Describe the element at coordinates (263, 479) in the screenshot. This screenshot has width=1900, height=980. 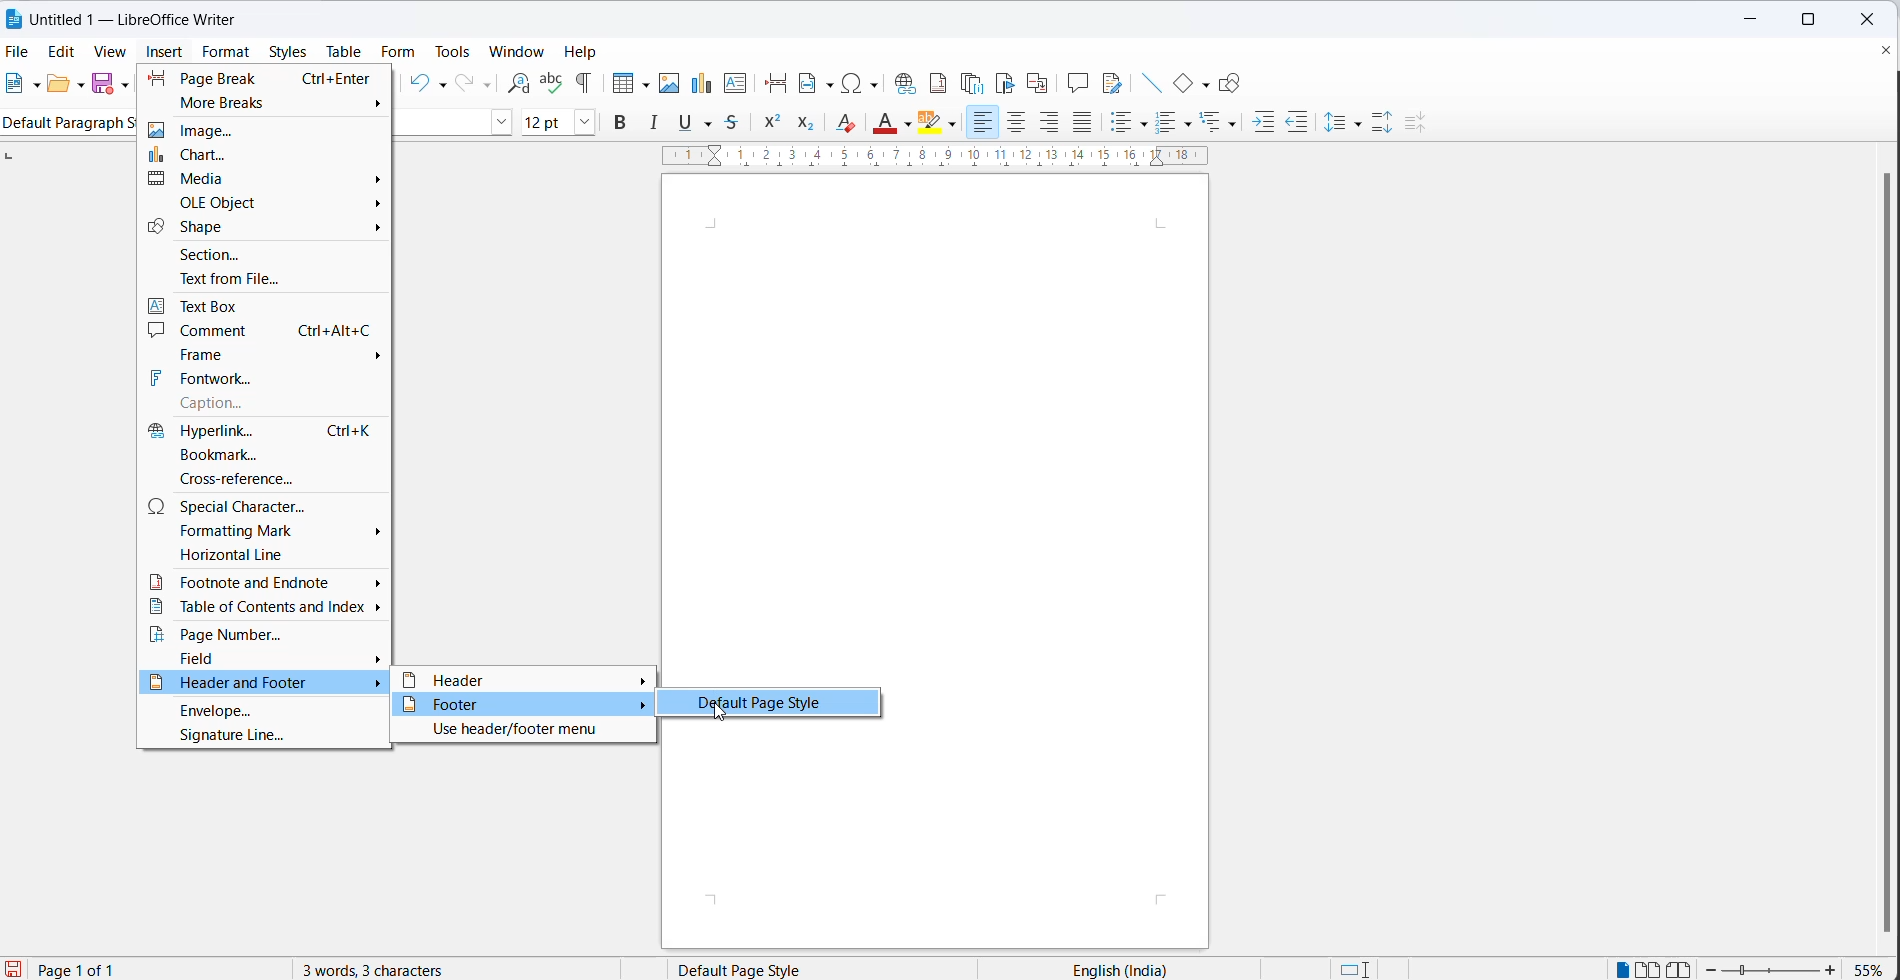
I see `cross-reference` at that location.